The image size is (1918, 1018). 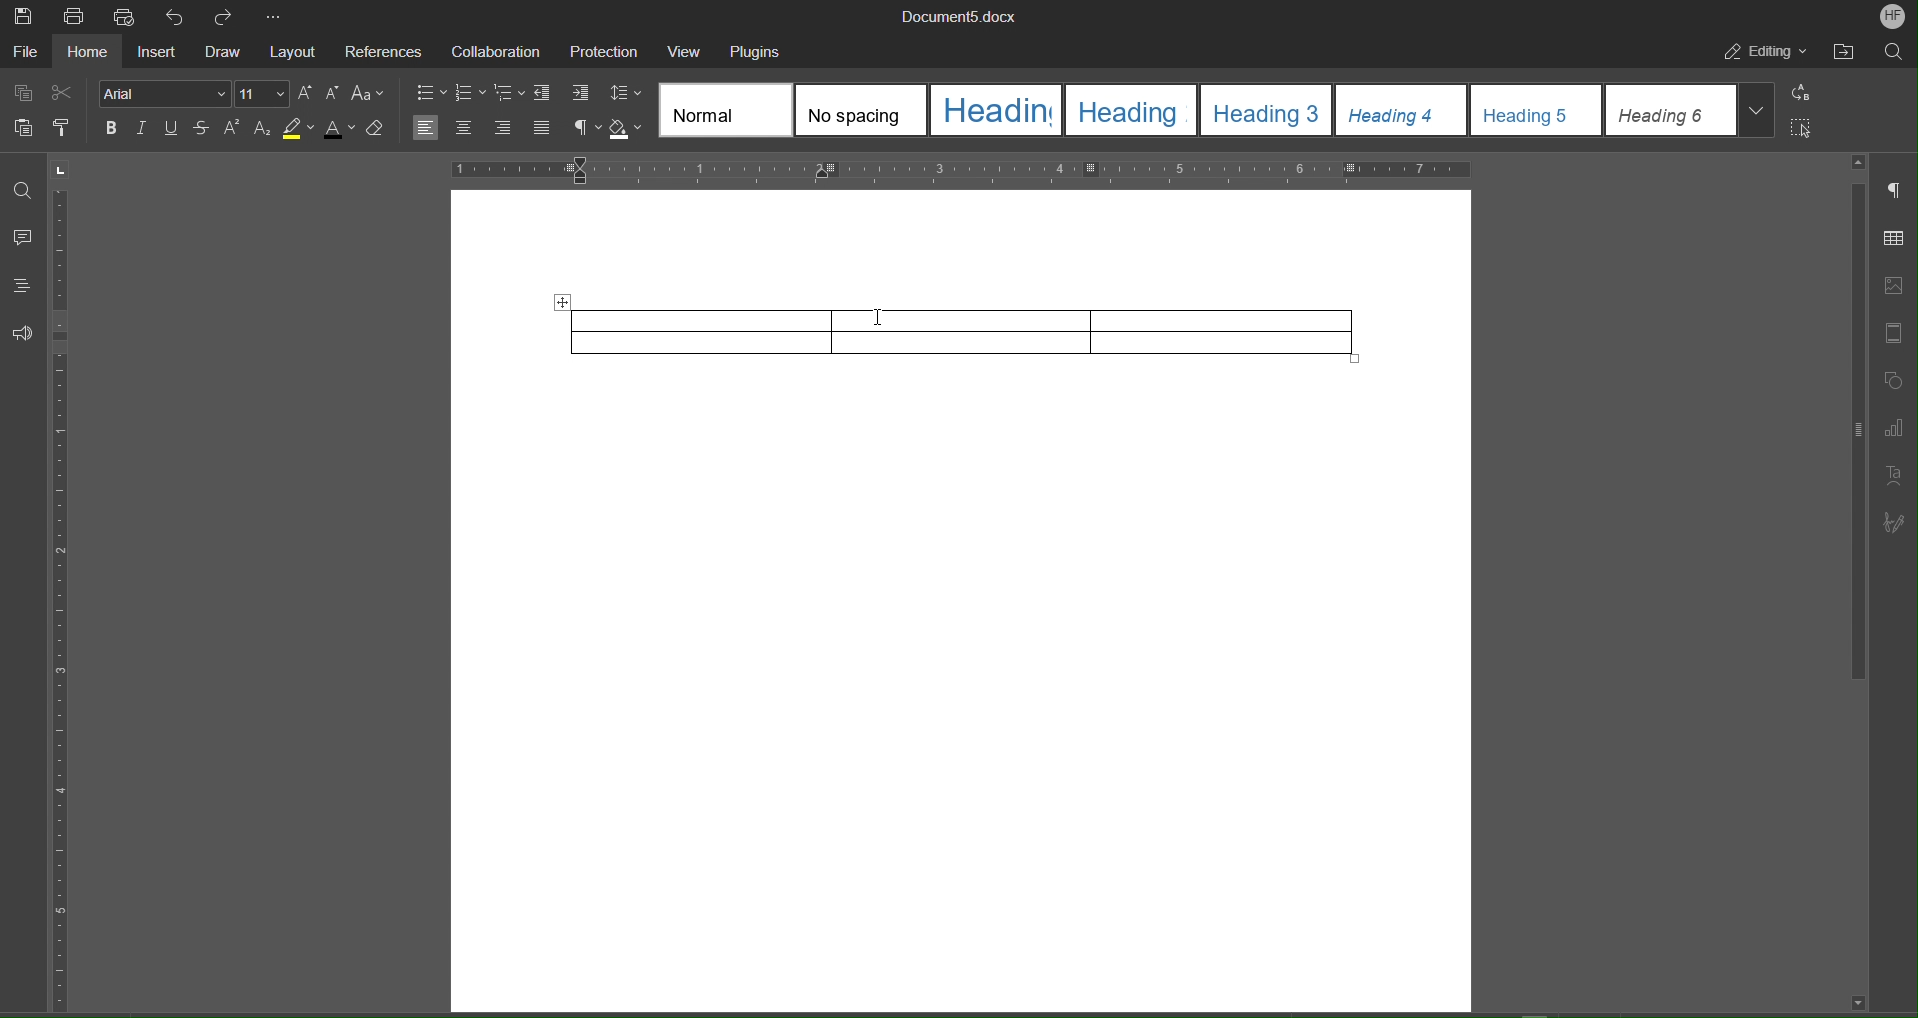 I want to click on Italic, so click(x=142, y=129).